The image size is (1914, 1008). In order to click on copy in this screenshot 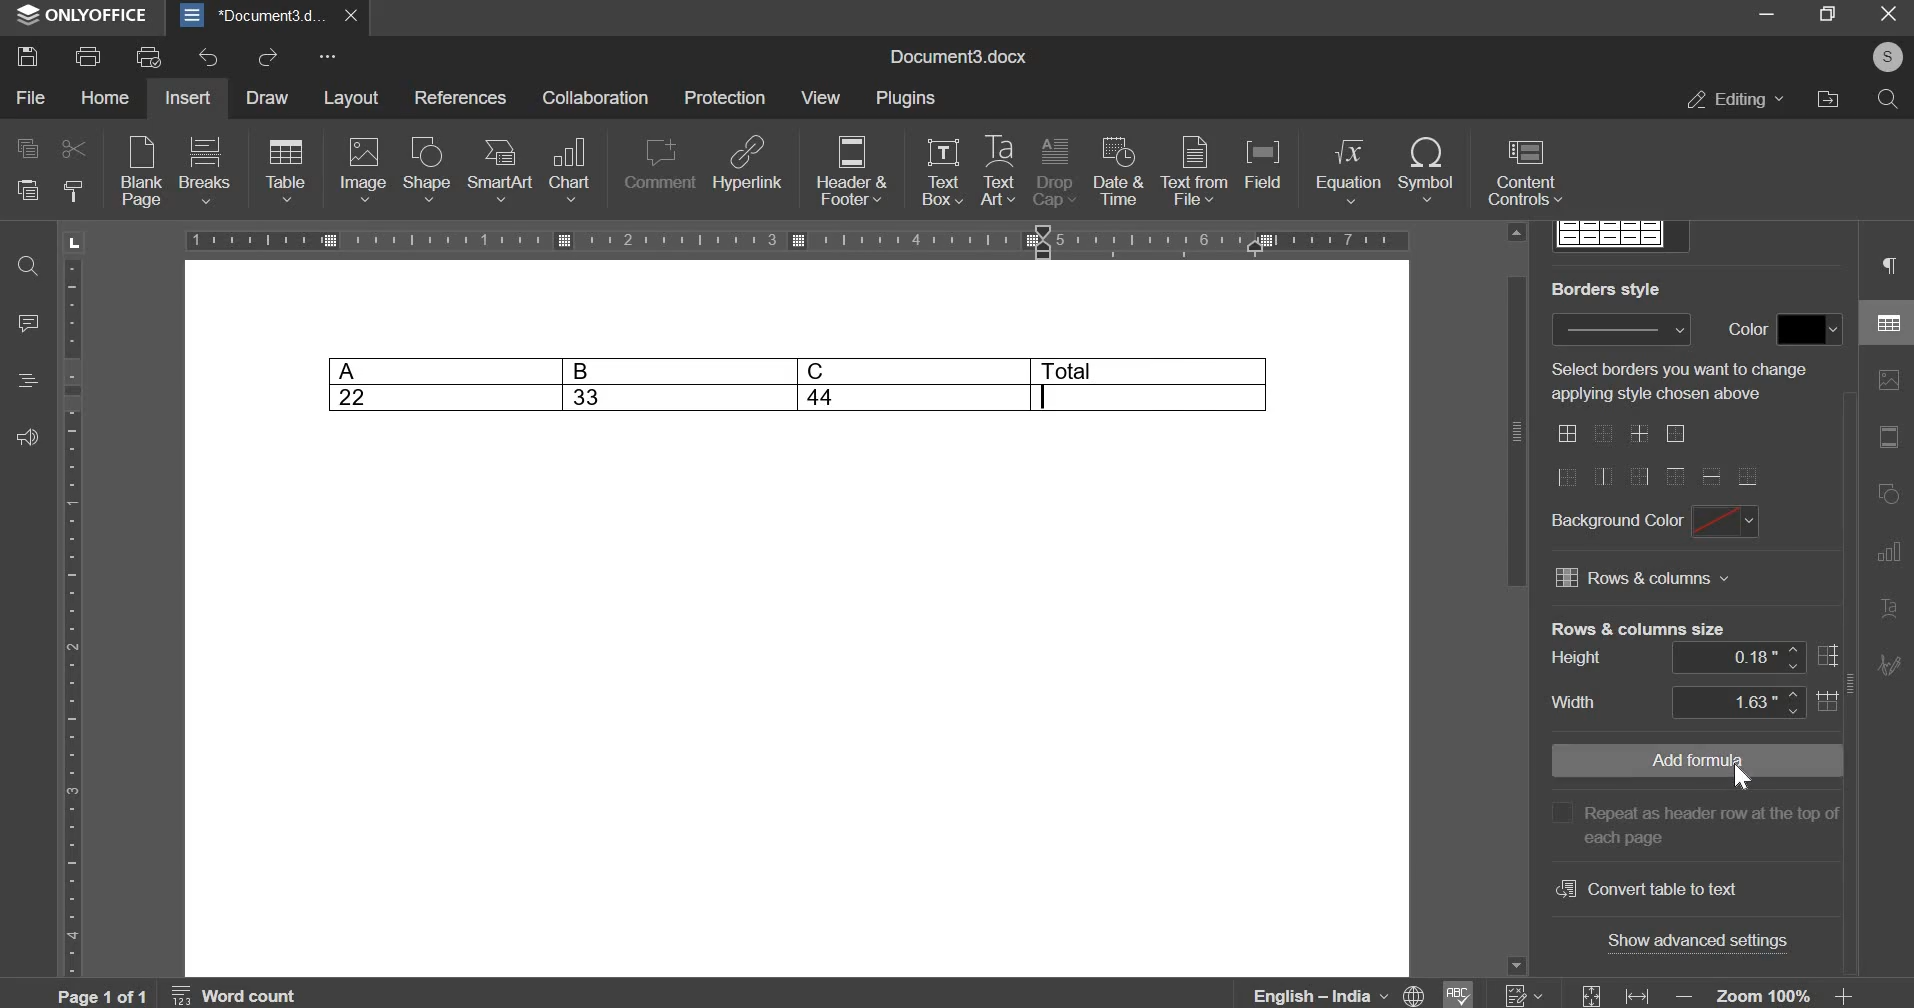, I will do `click(24, 151)`.